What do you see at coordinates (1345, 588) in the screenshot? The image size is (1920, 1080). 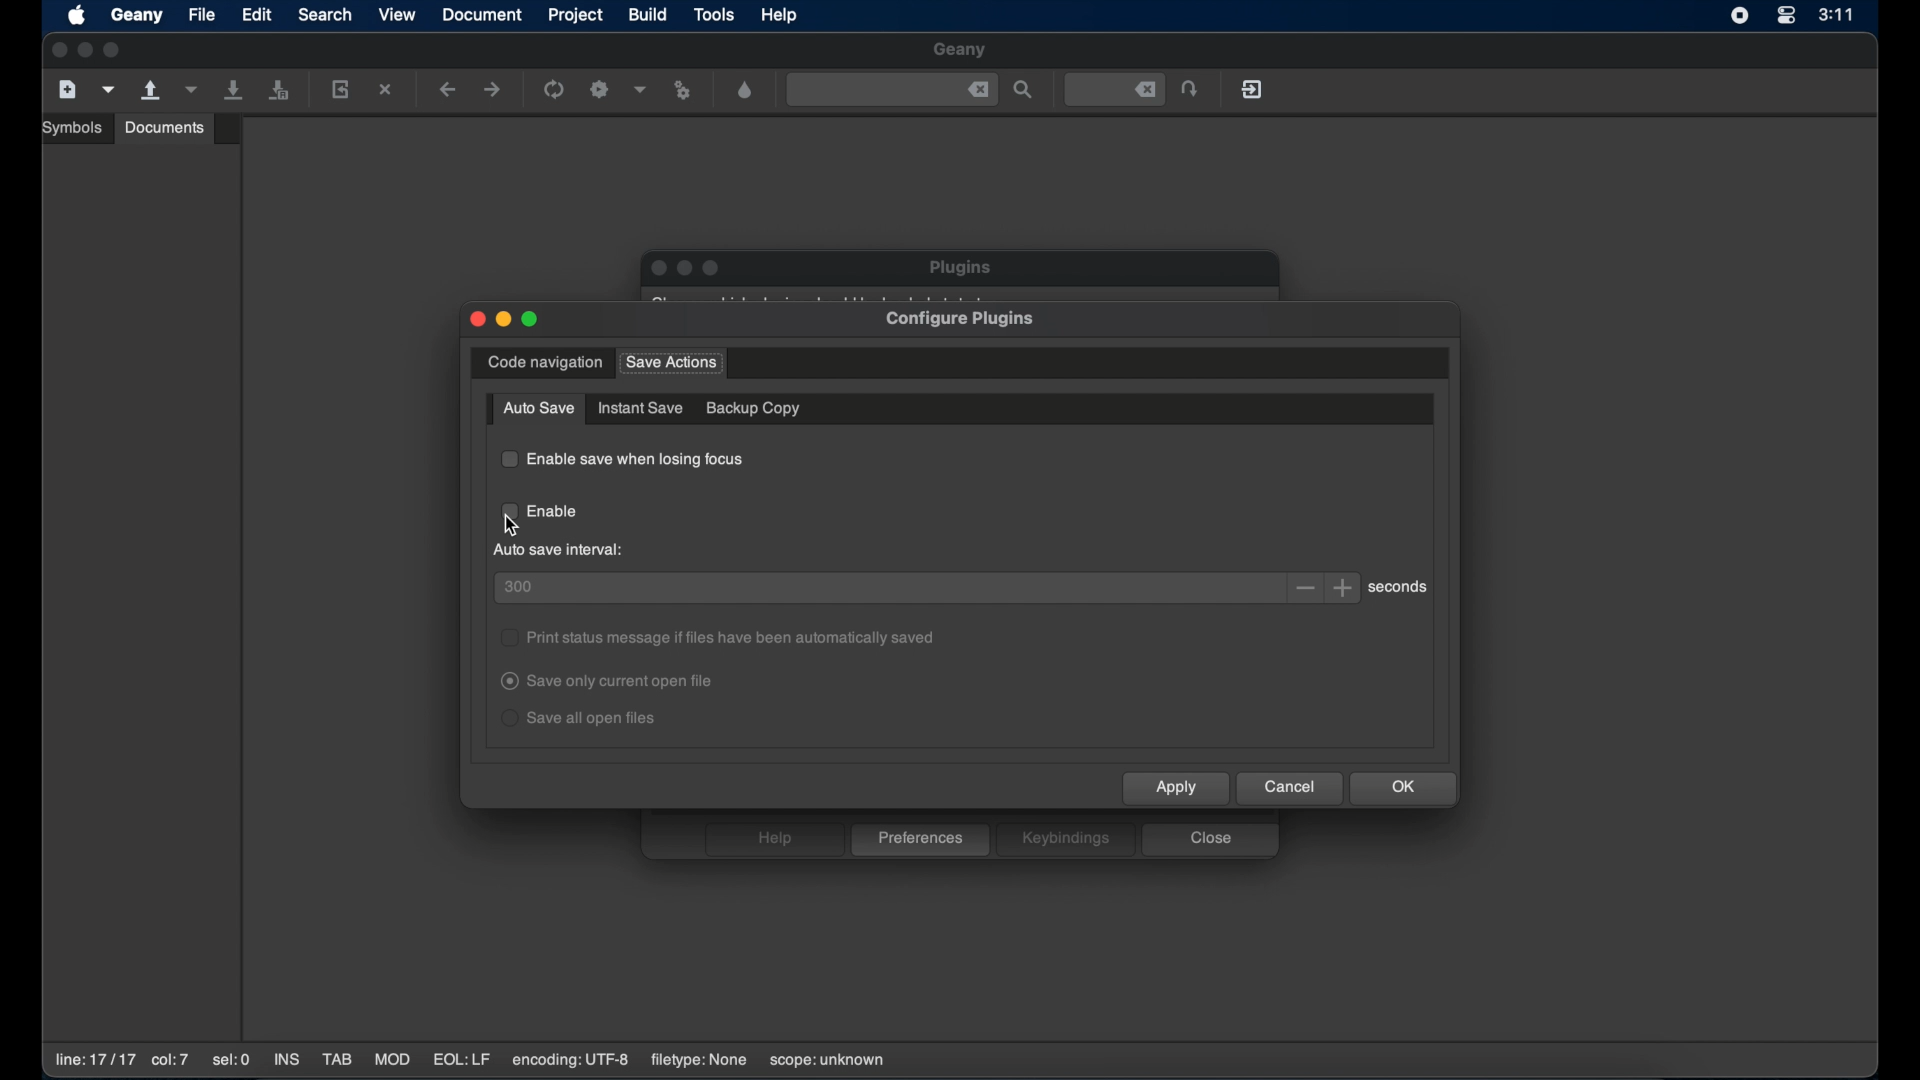 I see `increment` at bounding box center [1345, 588].